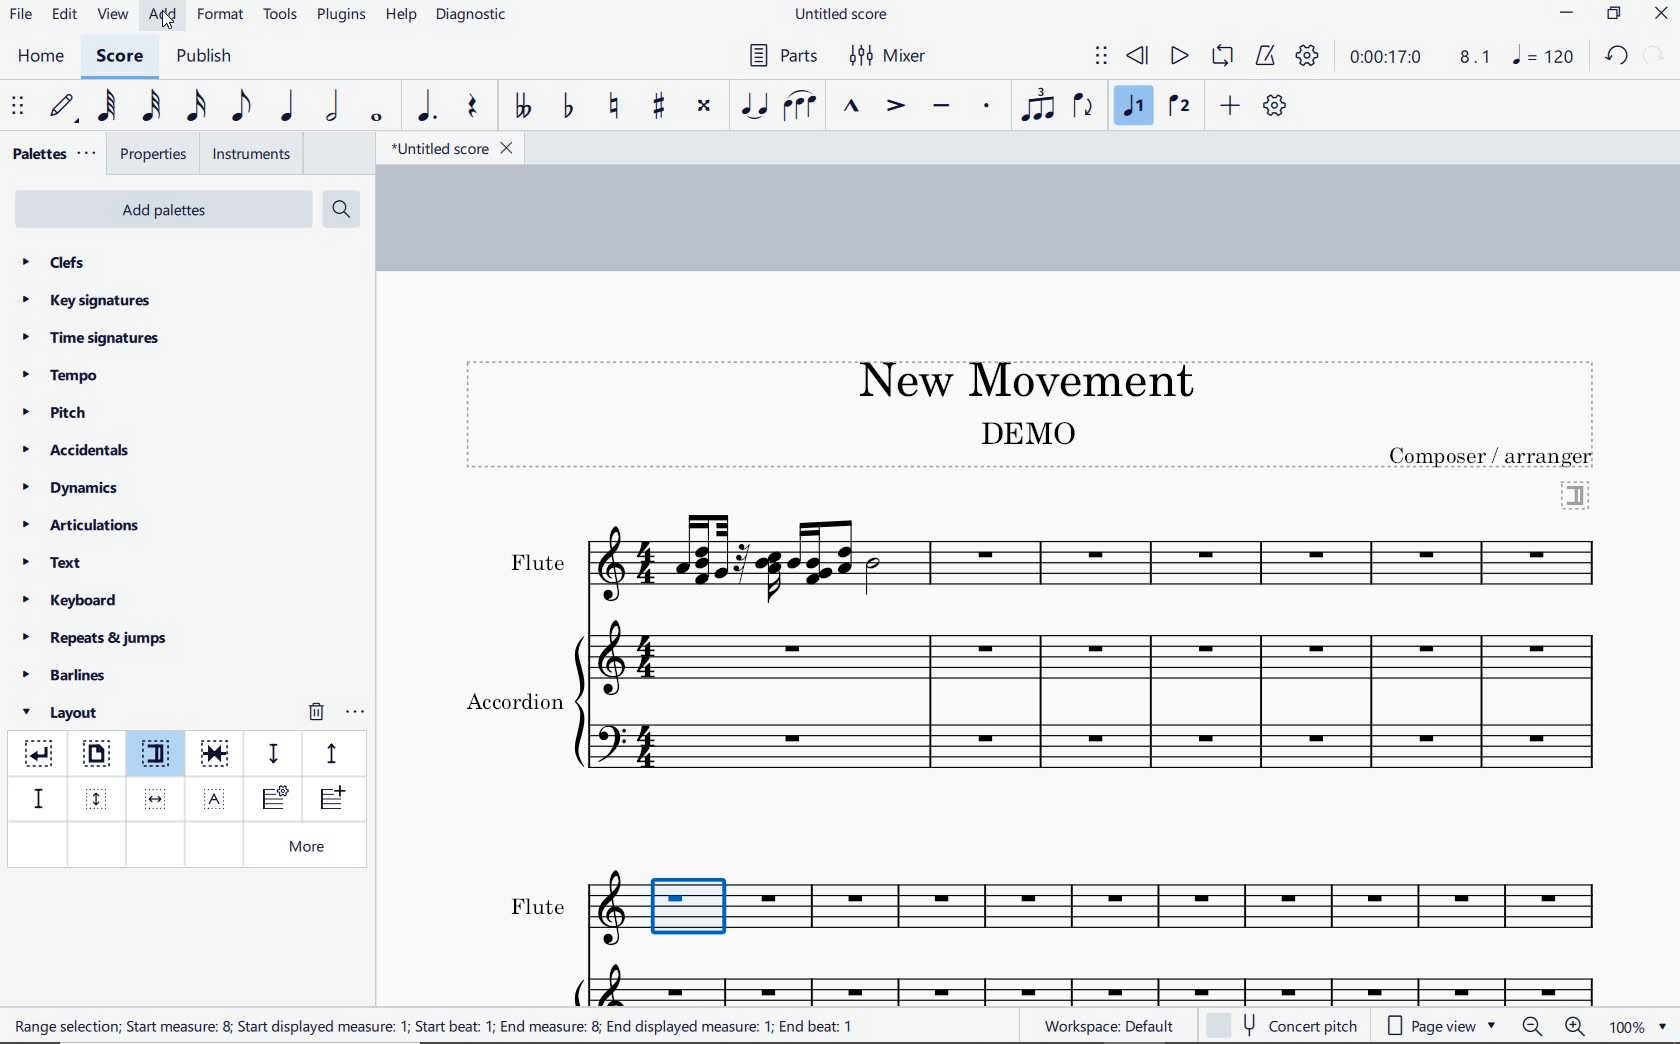 The width and height of the screenshot is (1680, 1044). What do you see at coordinates (513, 698) in the screenshot?
I see `text` at bounding box center [513, 698].